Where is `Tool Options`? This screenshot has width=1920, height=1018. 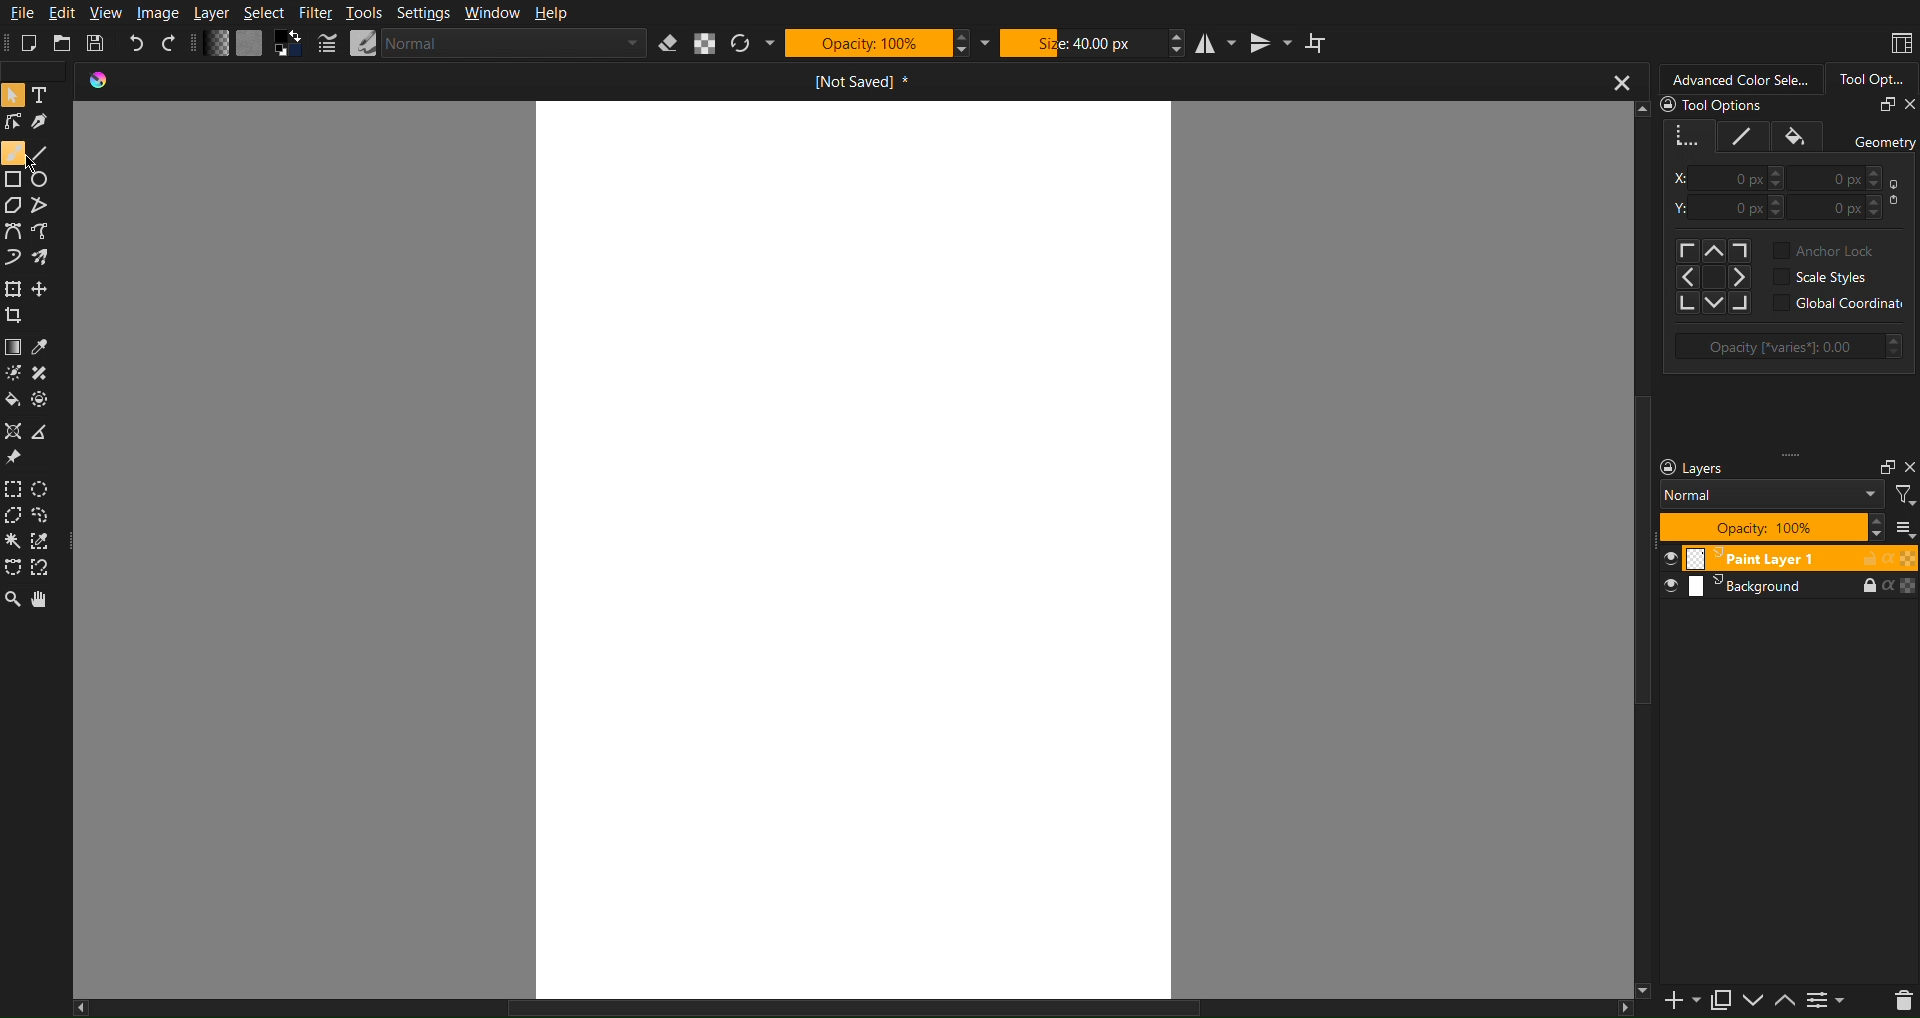
Tool Options is located at coordinates (1712, 105).